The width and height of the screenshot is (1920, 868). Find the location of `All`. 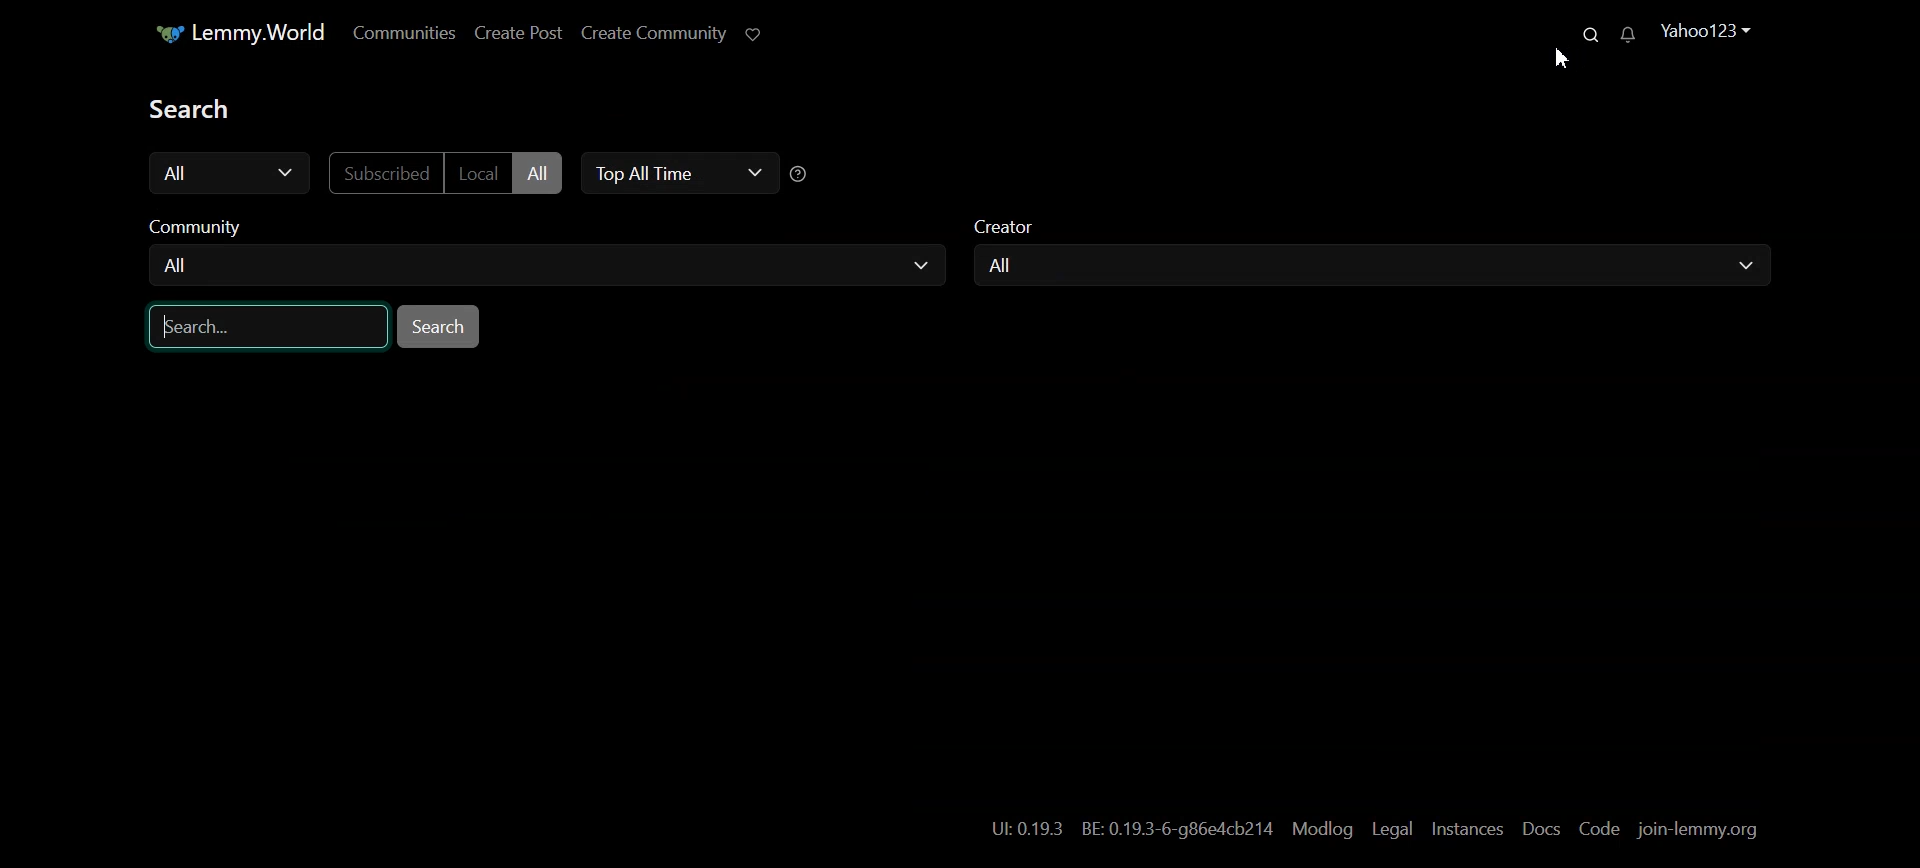

All is located at coordinates (229, 171).